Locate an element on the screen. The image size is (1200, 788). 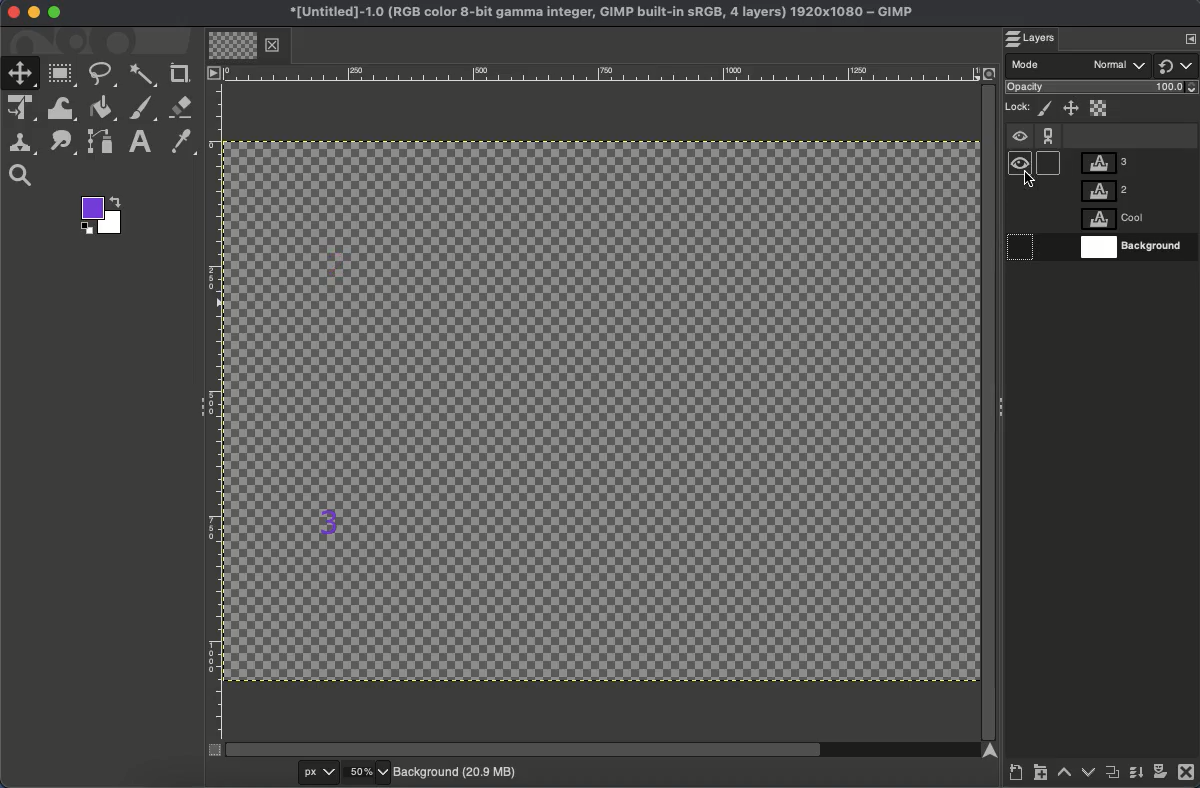
2 is located at coordinates (338, 259).